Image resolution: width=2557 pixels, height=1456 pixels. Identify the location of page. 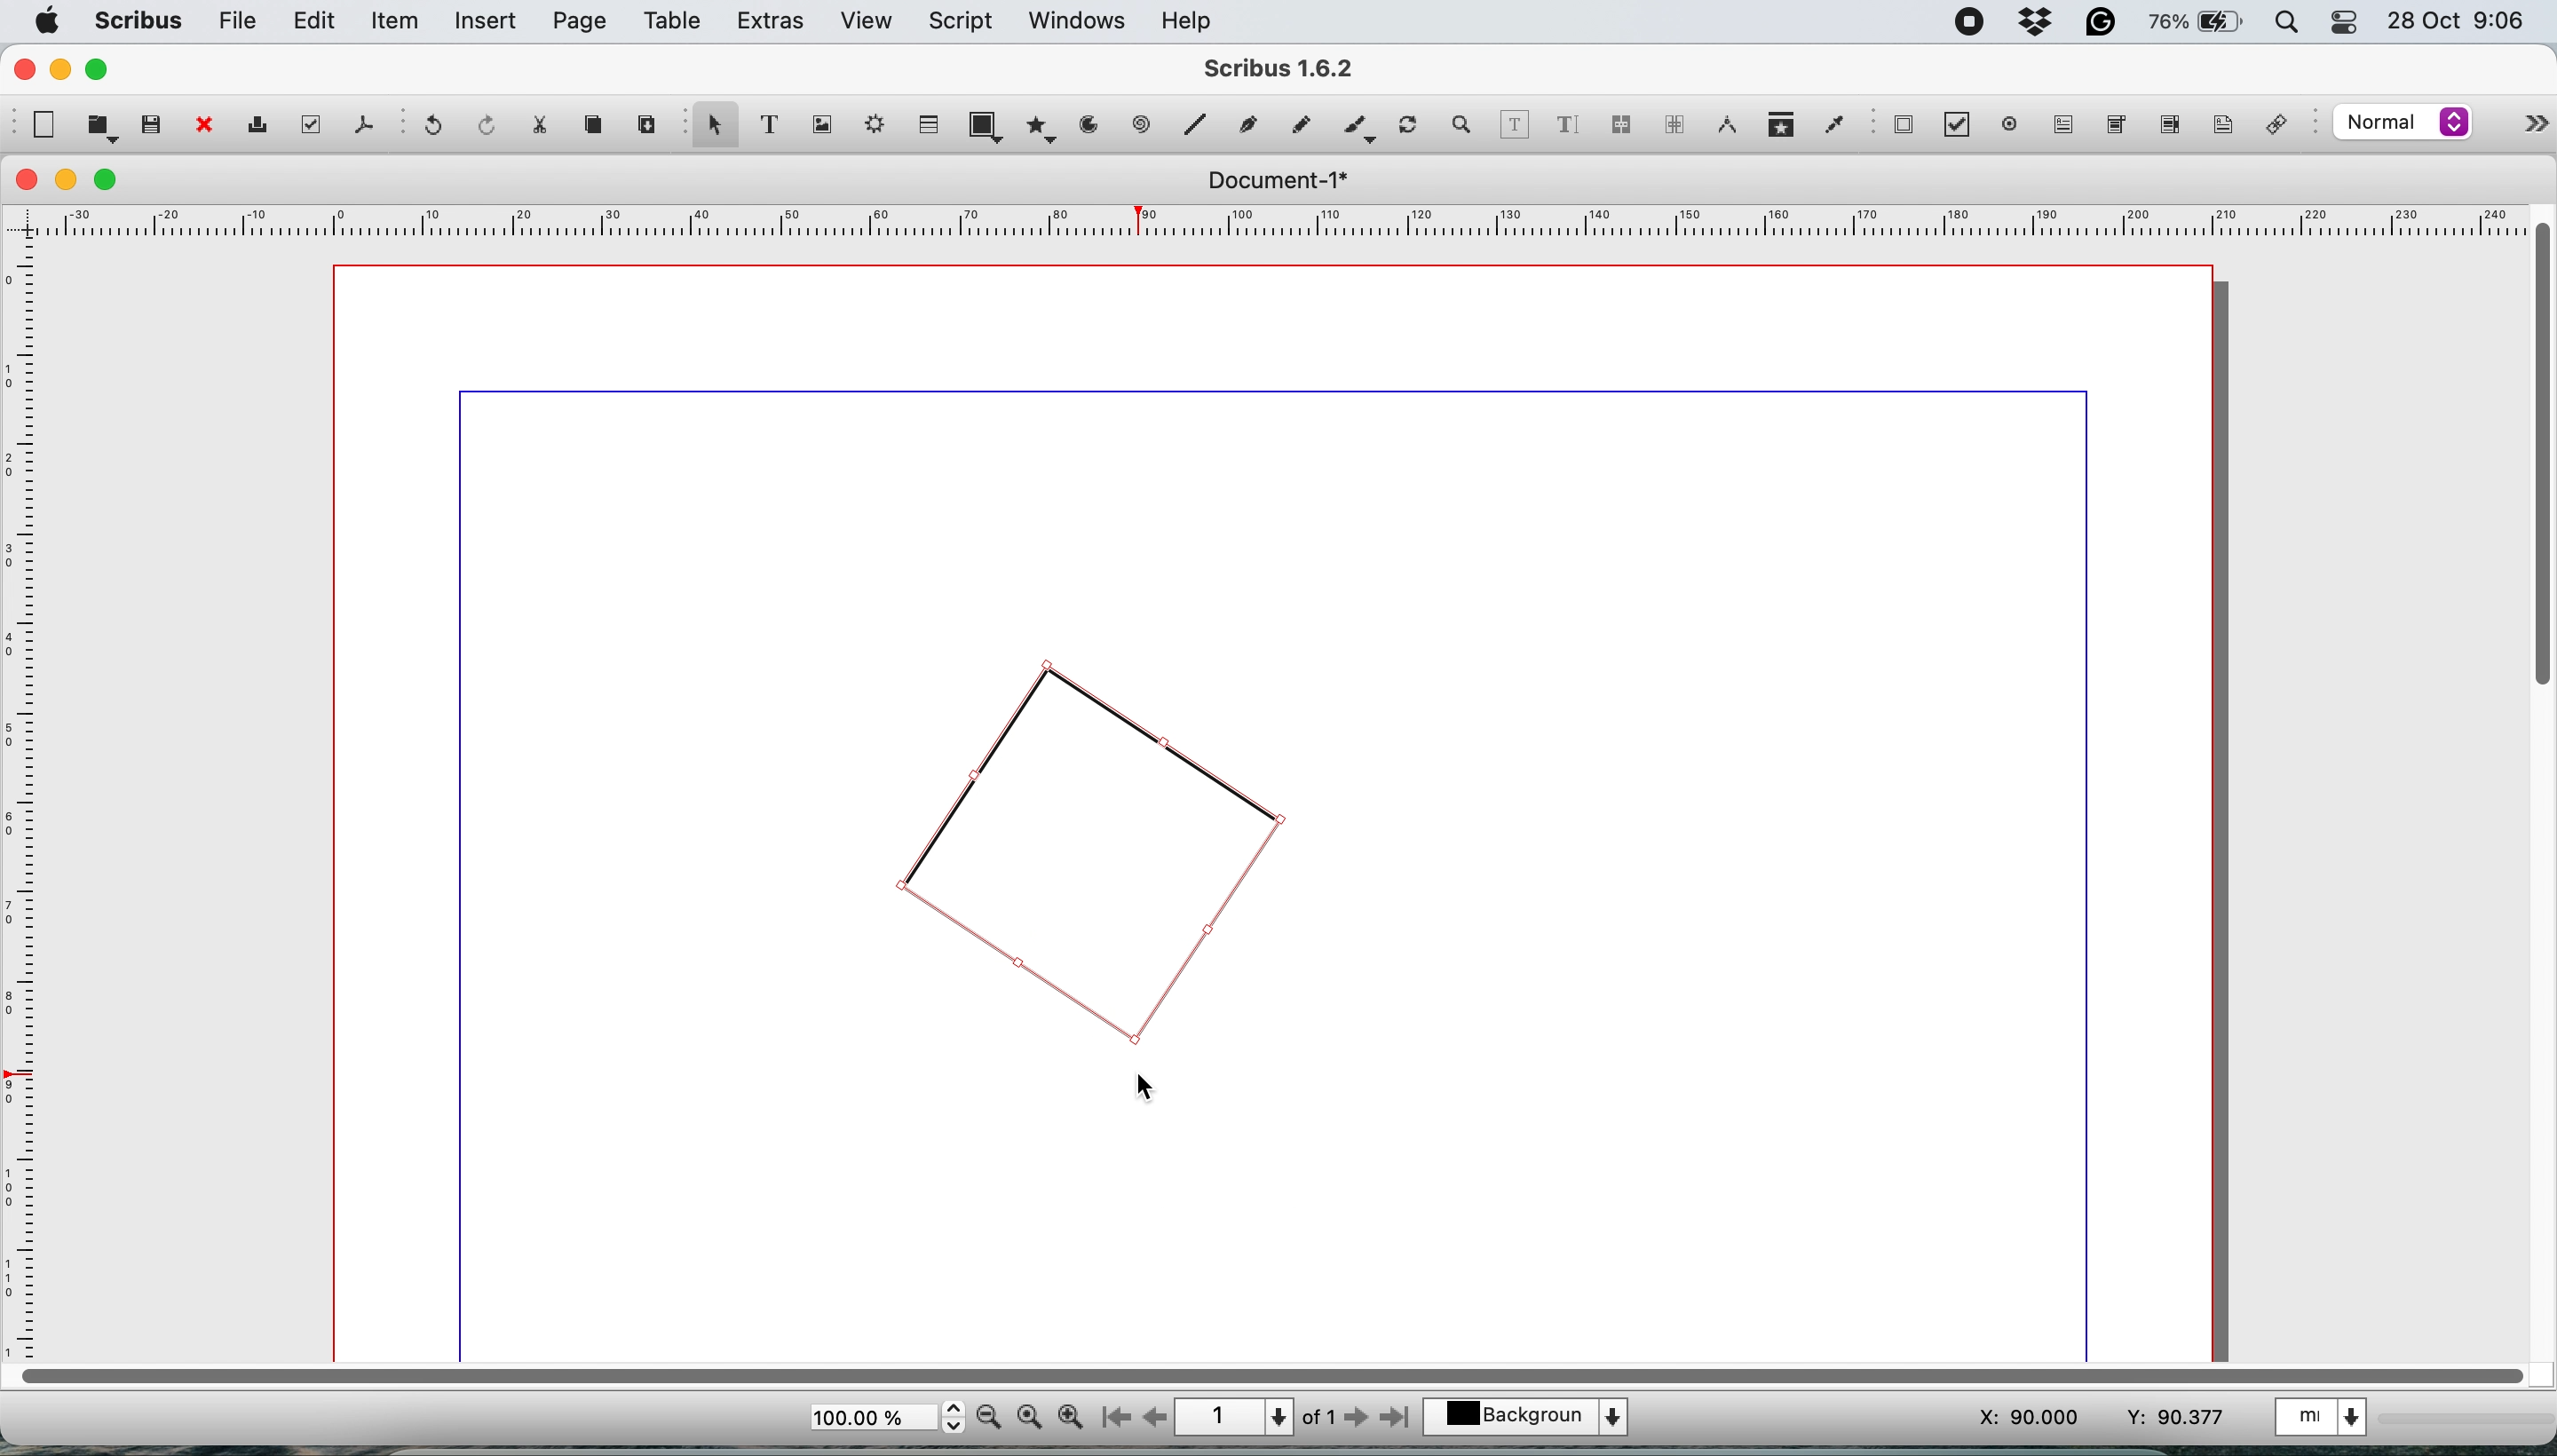
(580, 22).